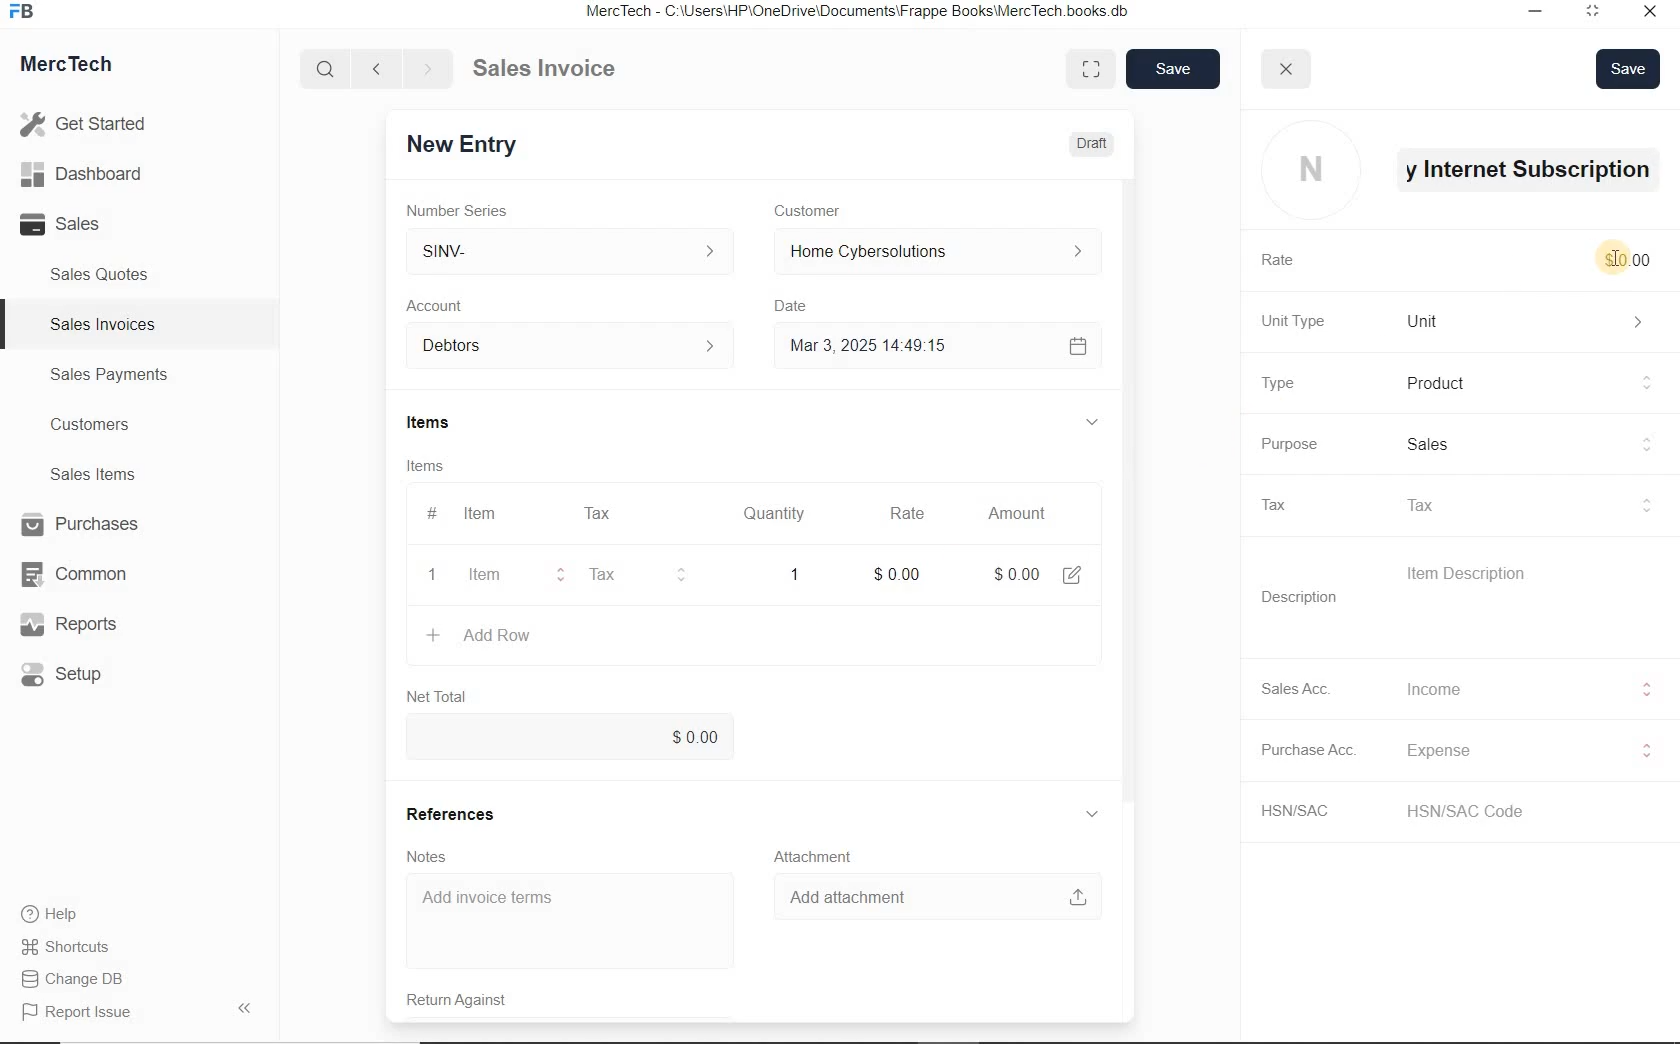 The height and width of the screenshot is (1044, 1680). Describe the element at coordinates (482, 514) in the screenshot. I see `Item` at that location.